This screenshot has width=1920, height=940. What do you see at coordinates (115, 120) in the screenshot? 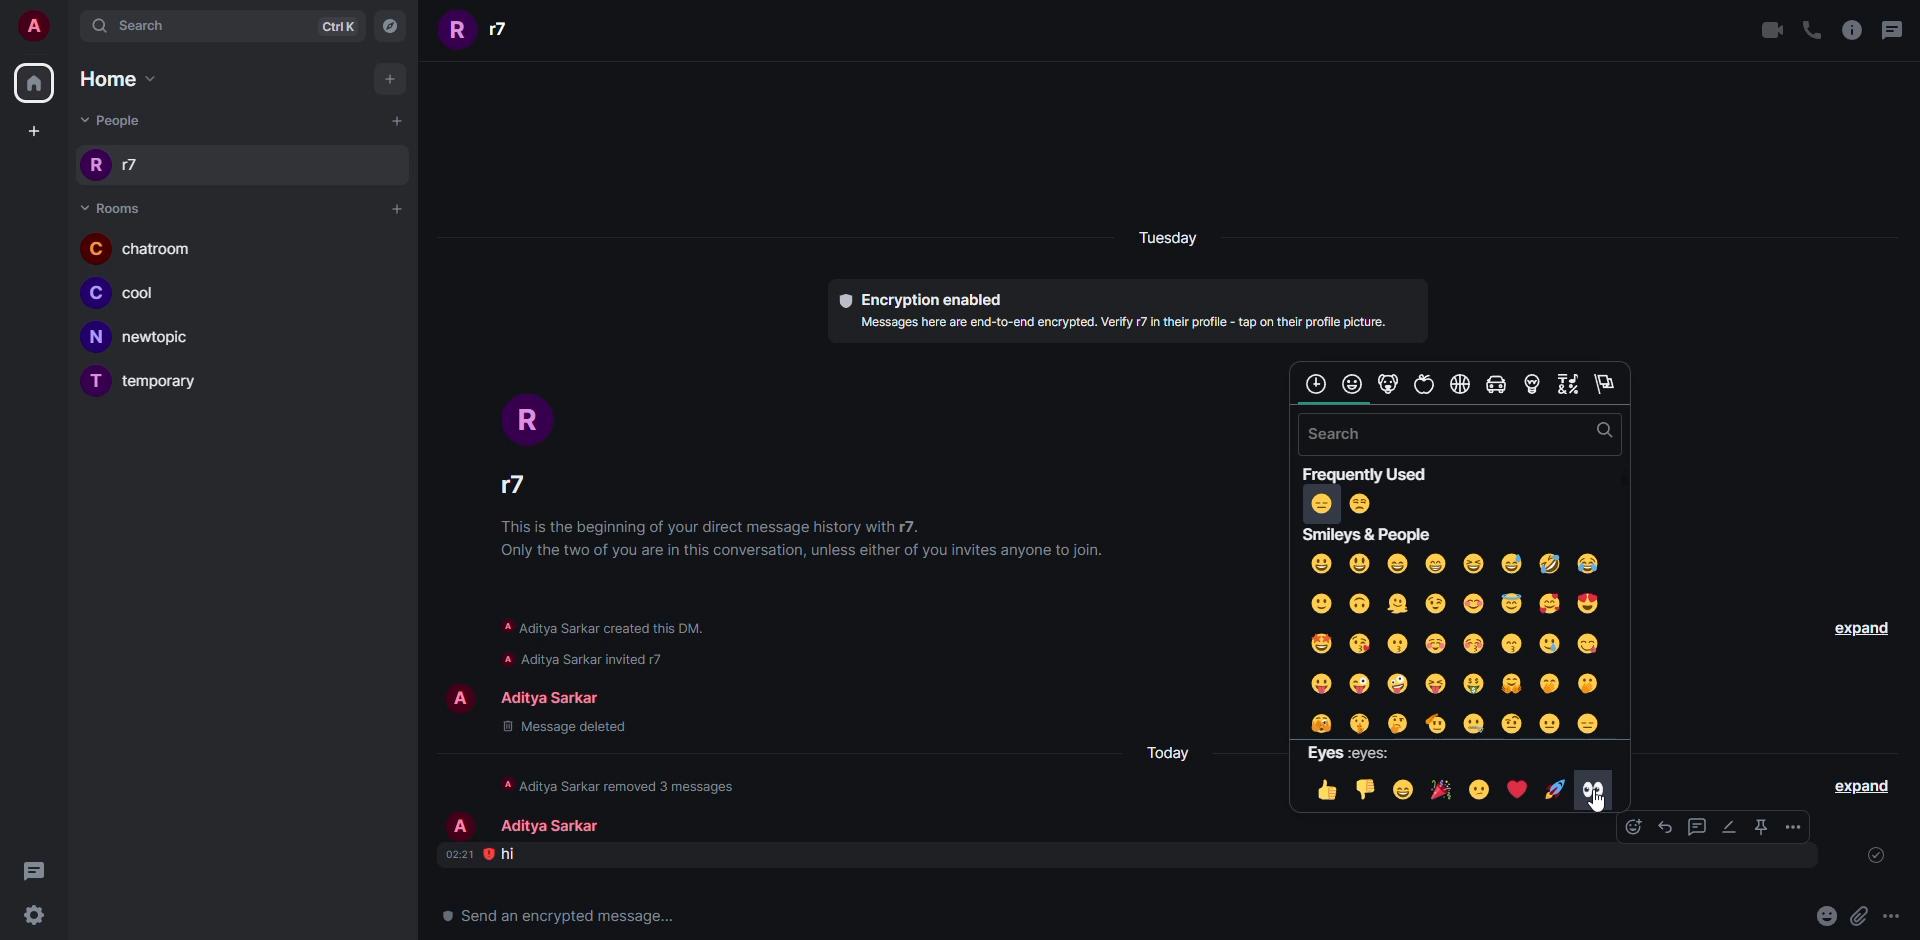
I see `people` at bounding box center [115, 120].